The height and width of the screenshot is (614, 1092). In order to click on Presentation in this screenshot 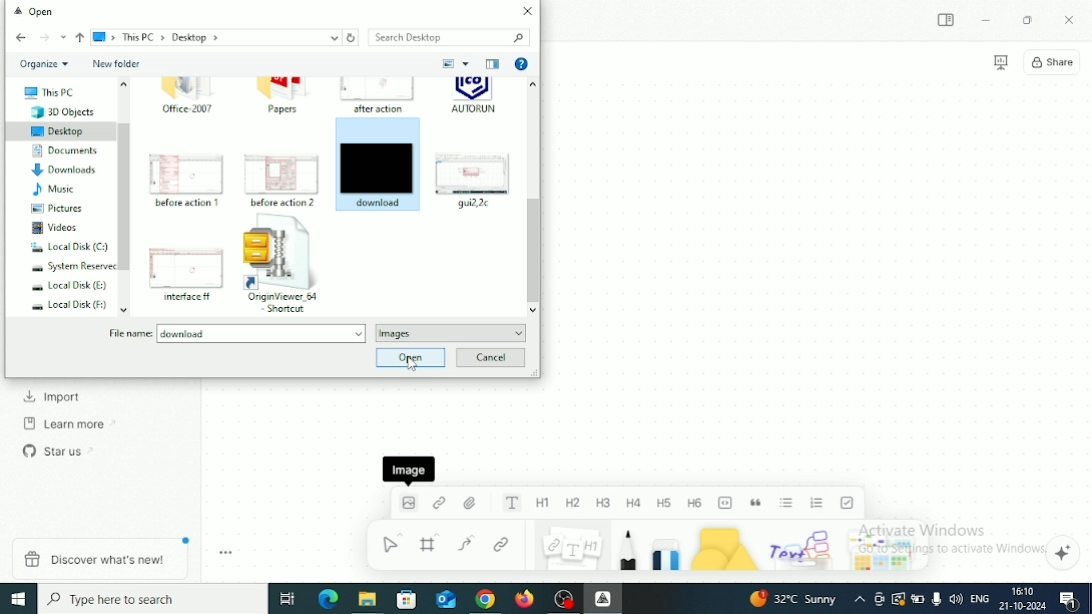, I will do `click(1001, 63)`.